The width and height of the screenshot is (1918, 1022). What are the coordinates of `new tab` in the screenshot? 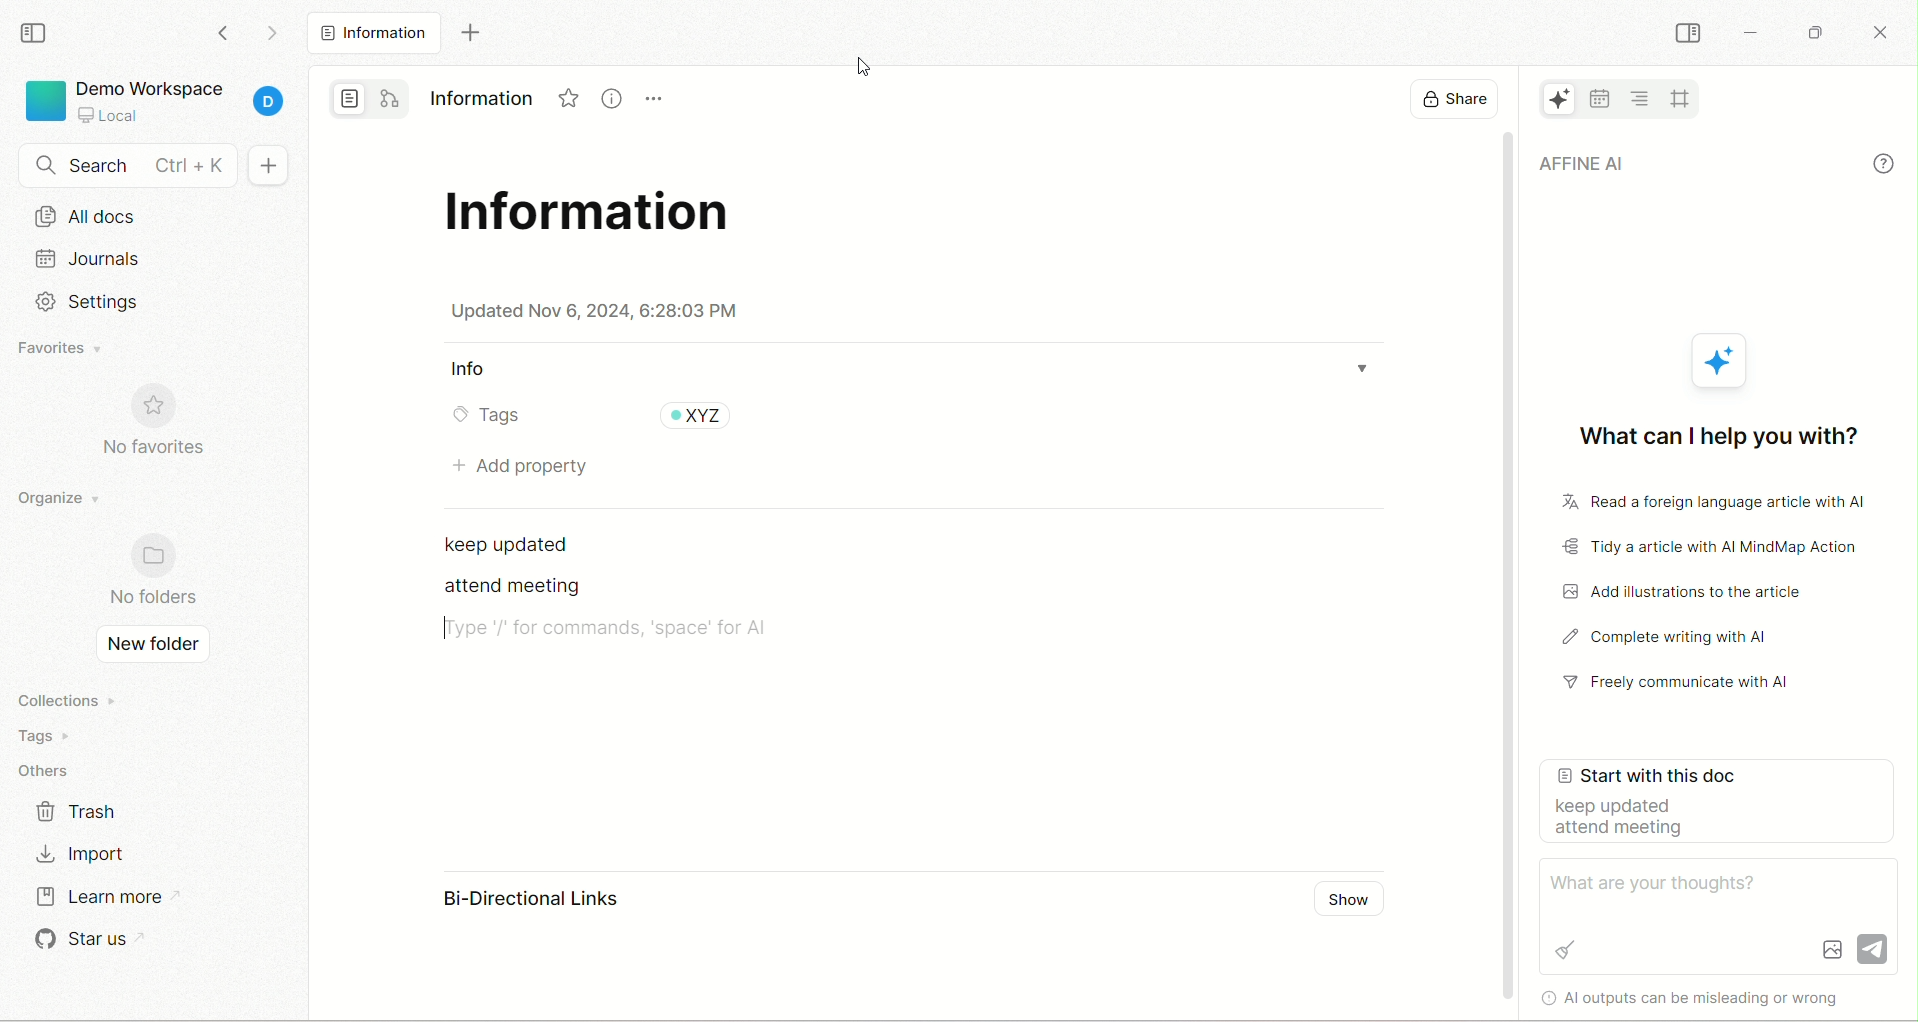 It's located at (466, 34).